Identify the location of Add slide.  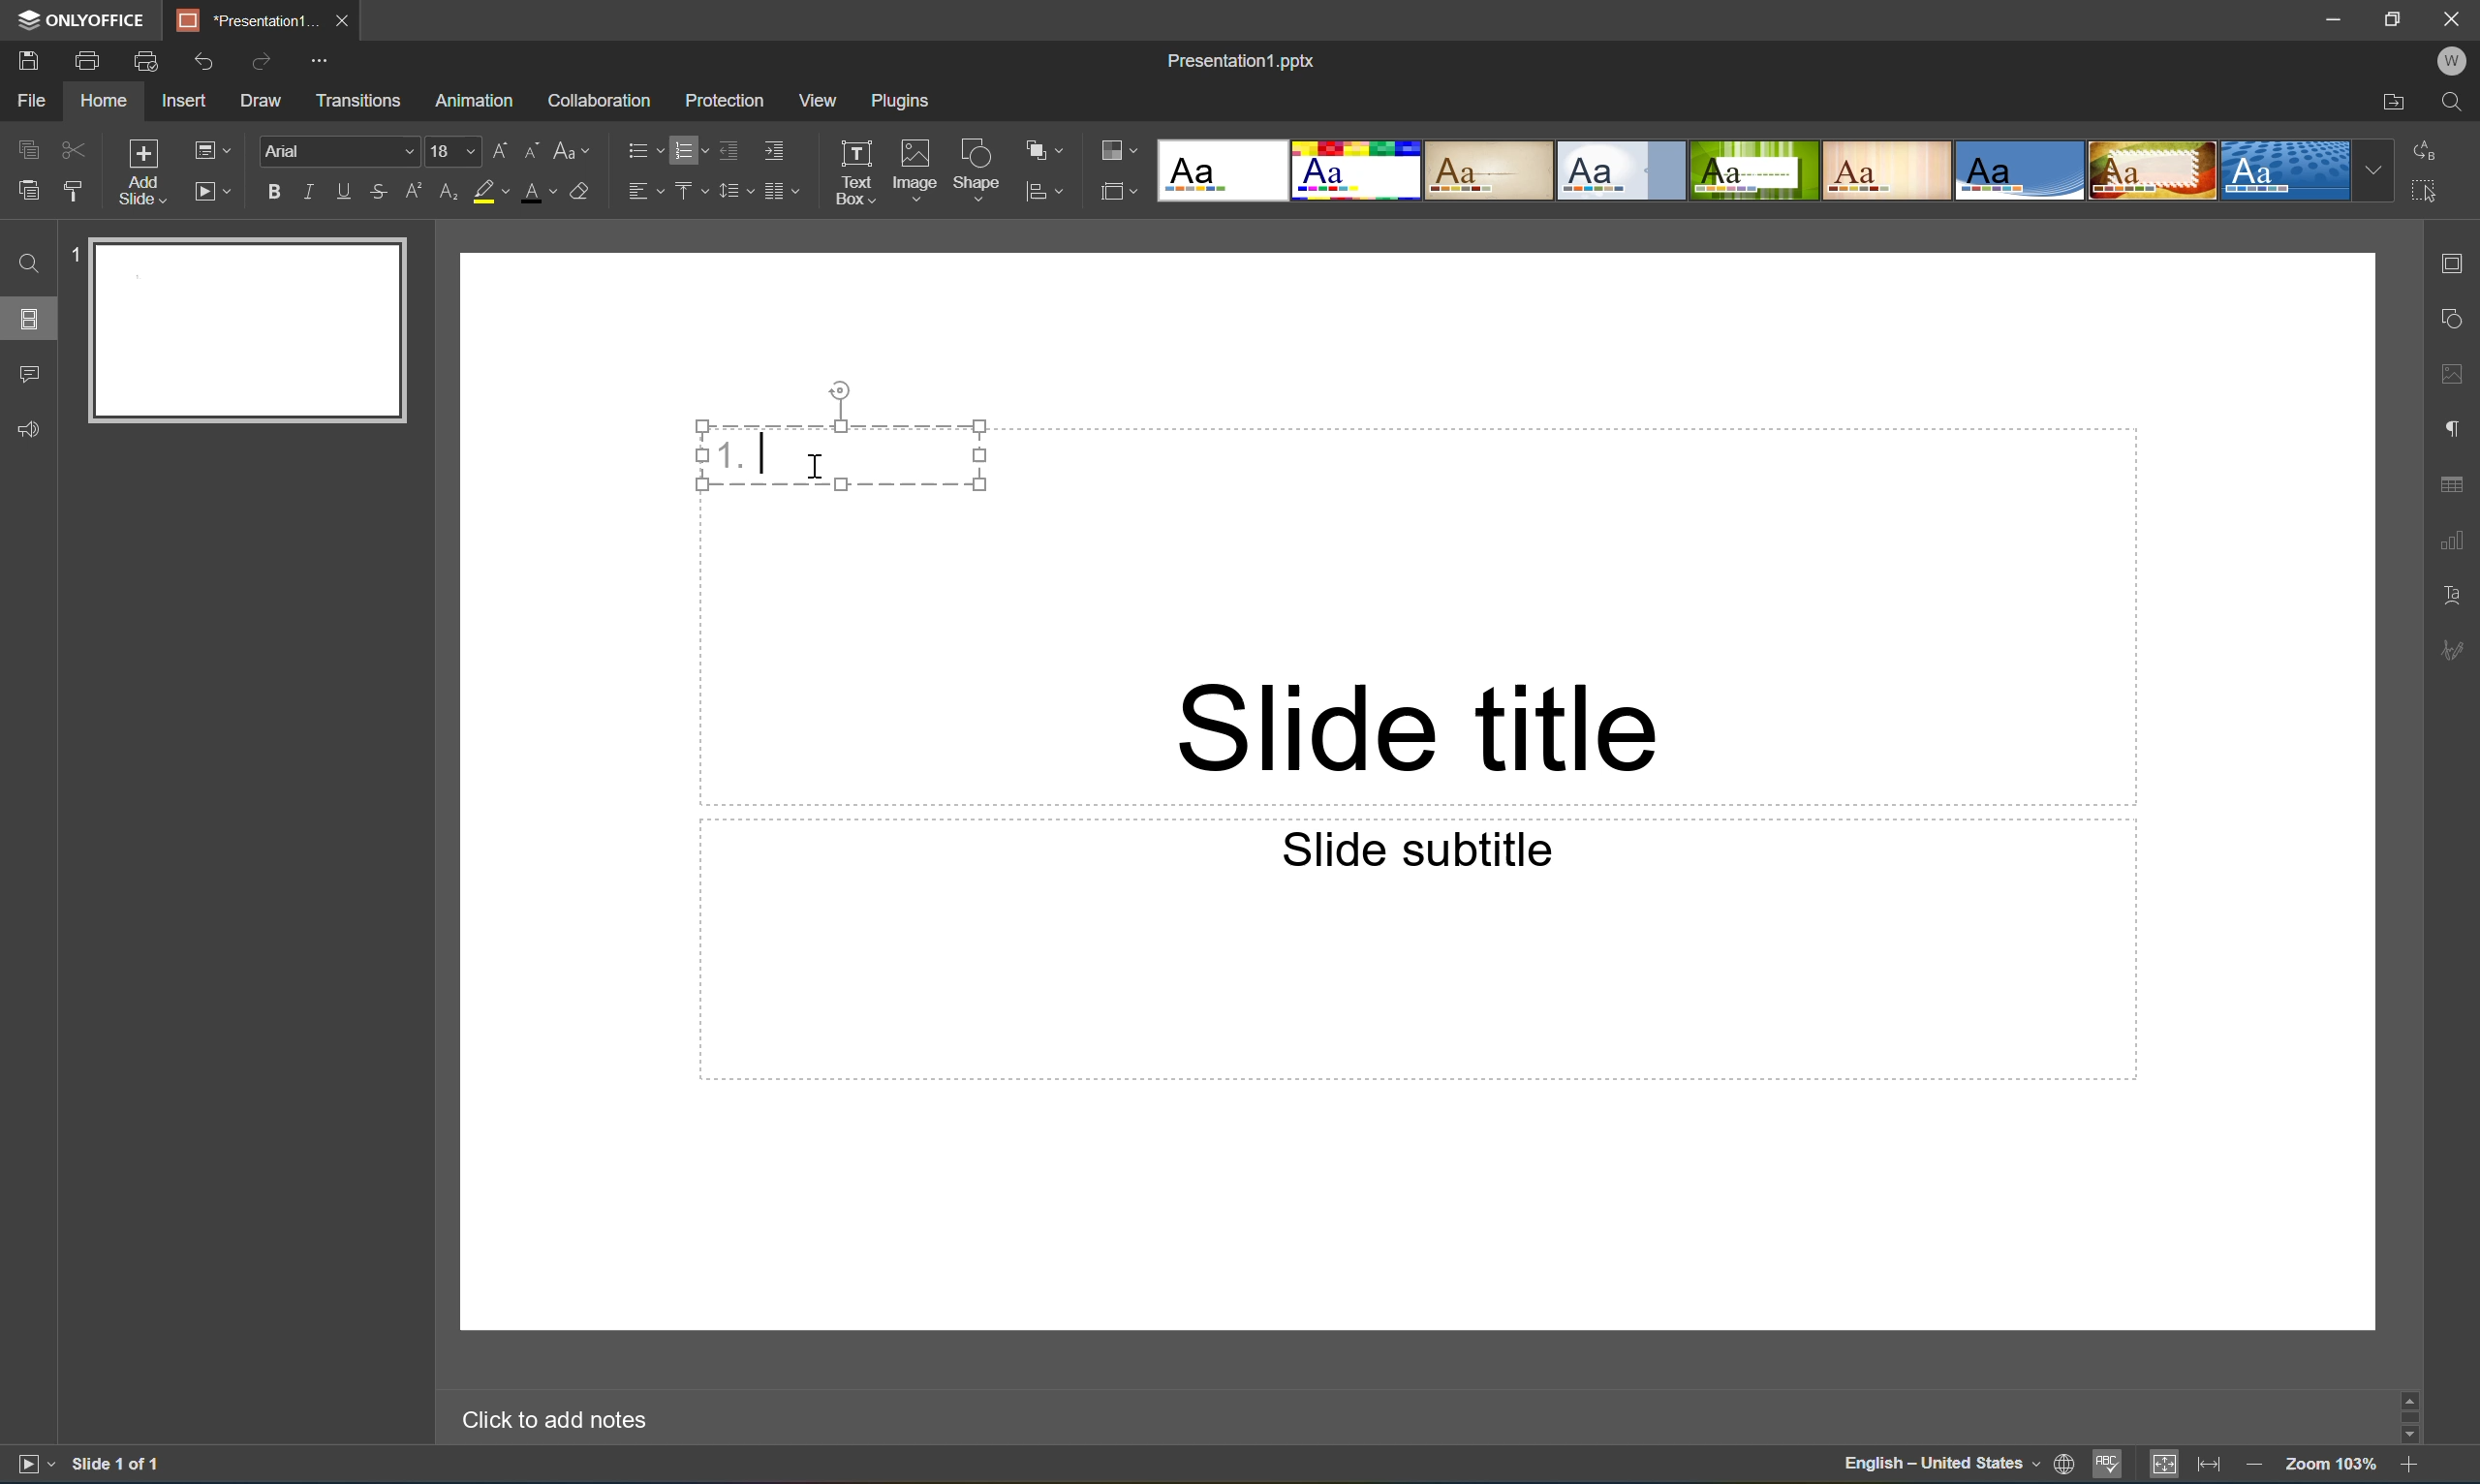
(140, 171).